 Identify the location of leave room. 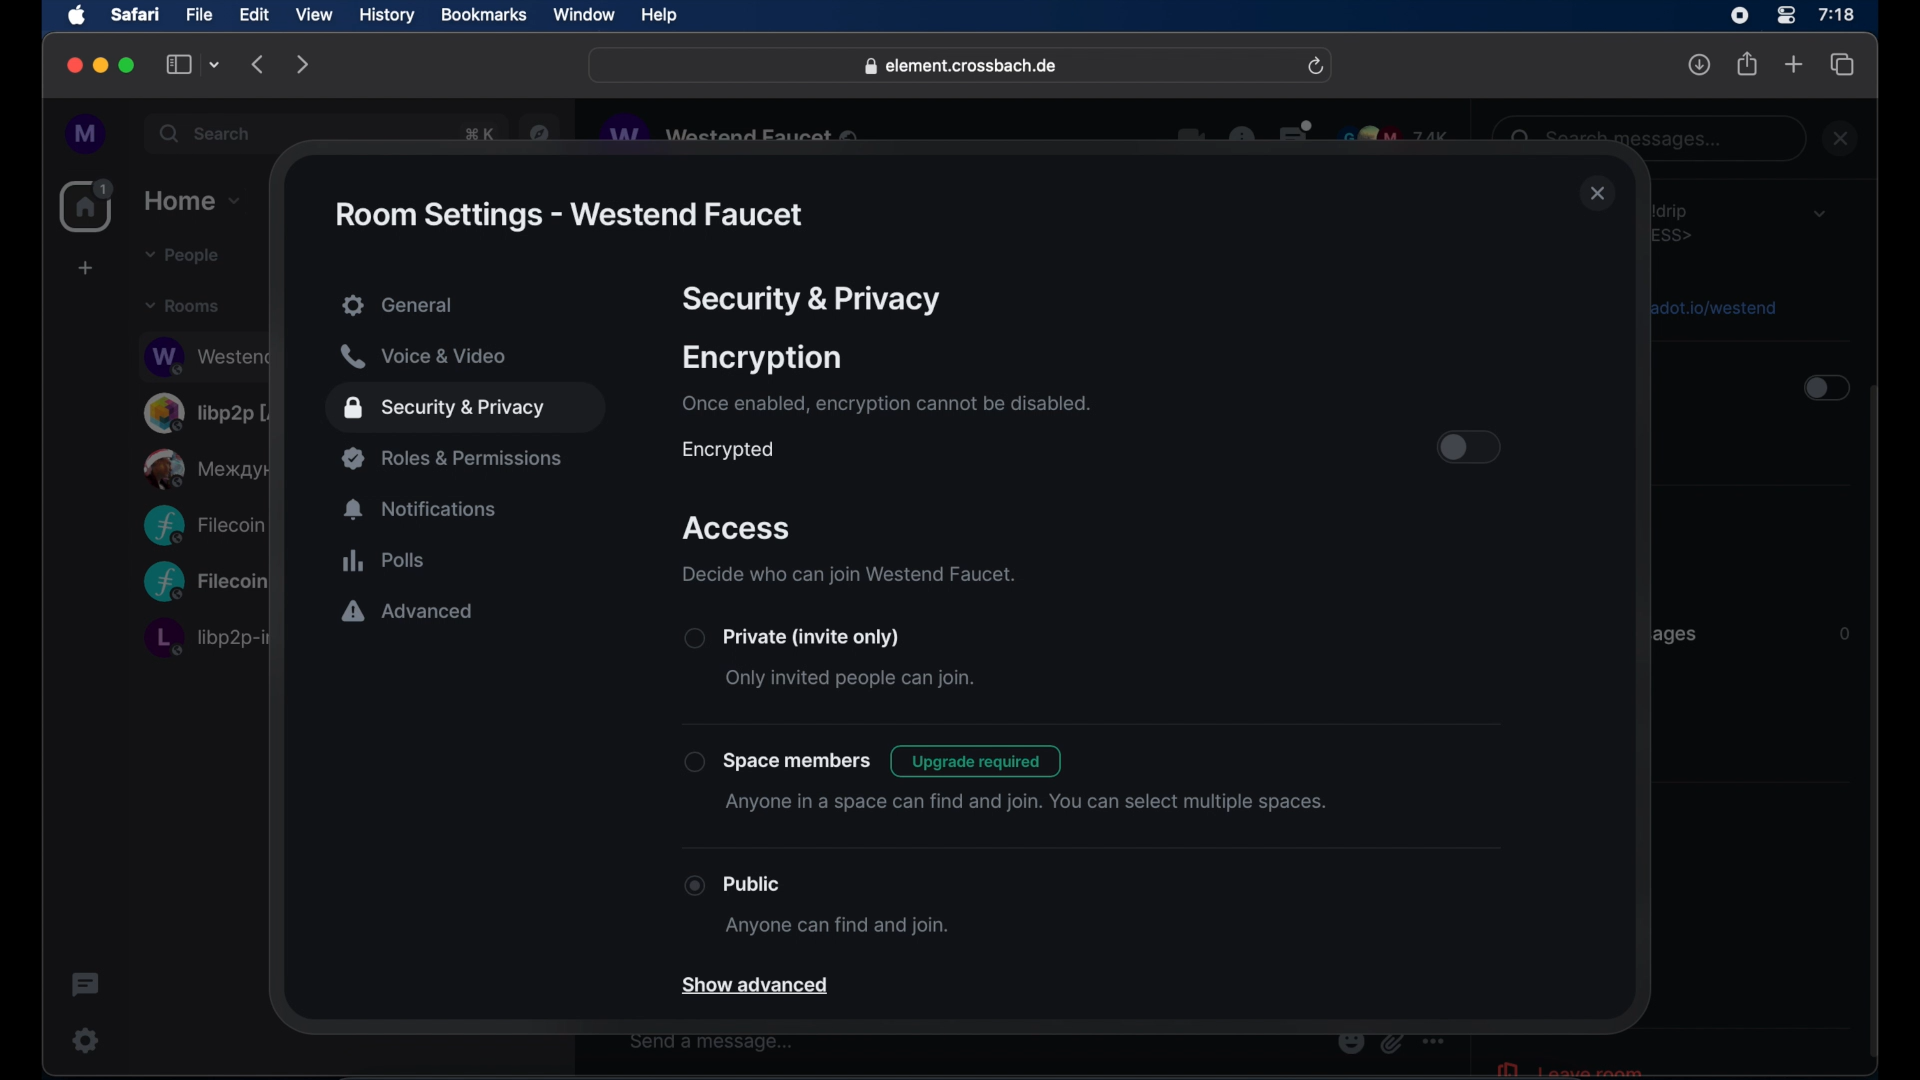
(1568, 1067).